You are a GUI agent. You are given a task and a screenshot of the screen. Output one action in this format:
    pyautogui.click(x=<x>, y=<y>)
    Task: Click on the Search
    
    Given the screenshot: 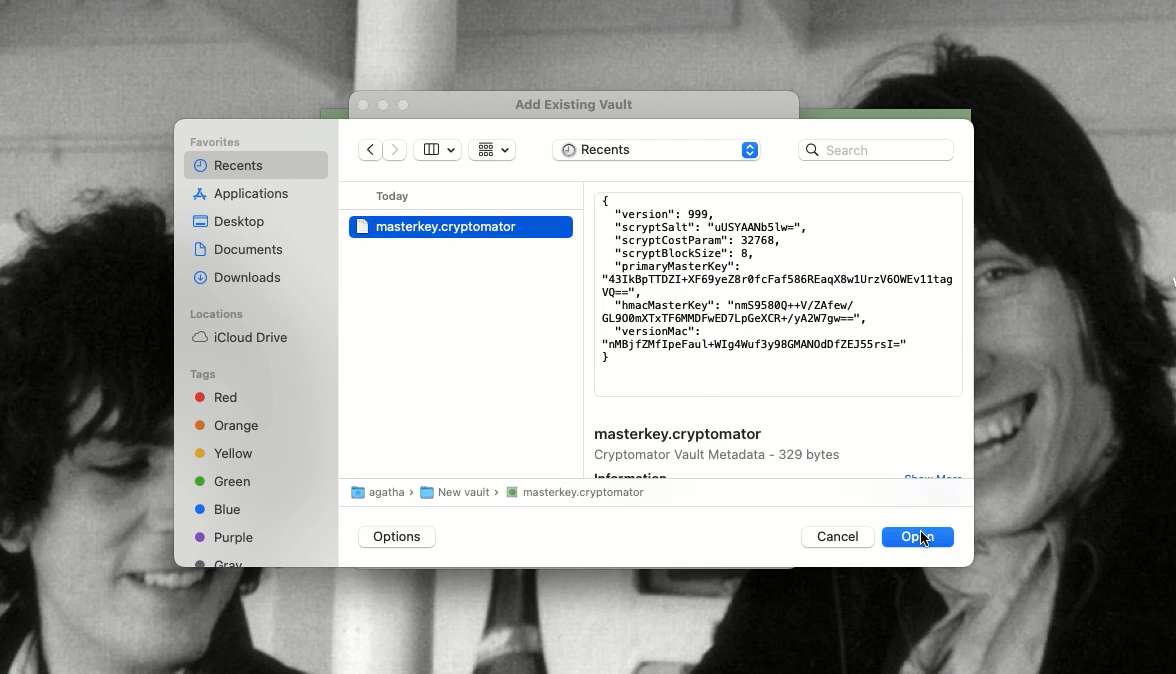 What is the action you would take?
    pyautogui.click(x=876, y=150)
    